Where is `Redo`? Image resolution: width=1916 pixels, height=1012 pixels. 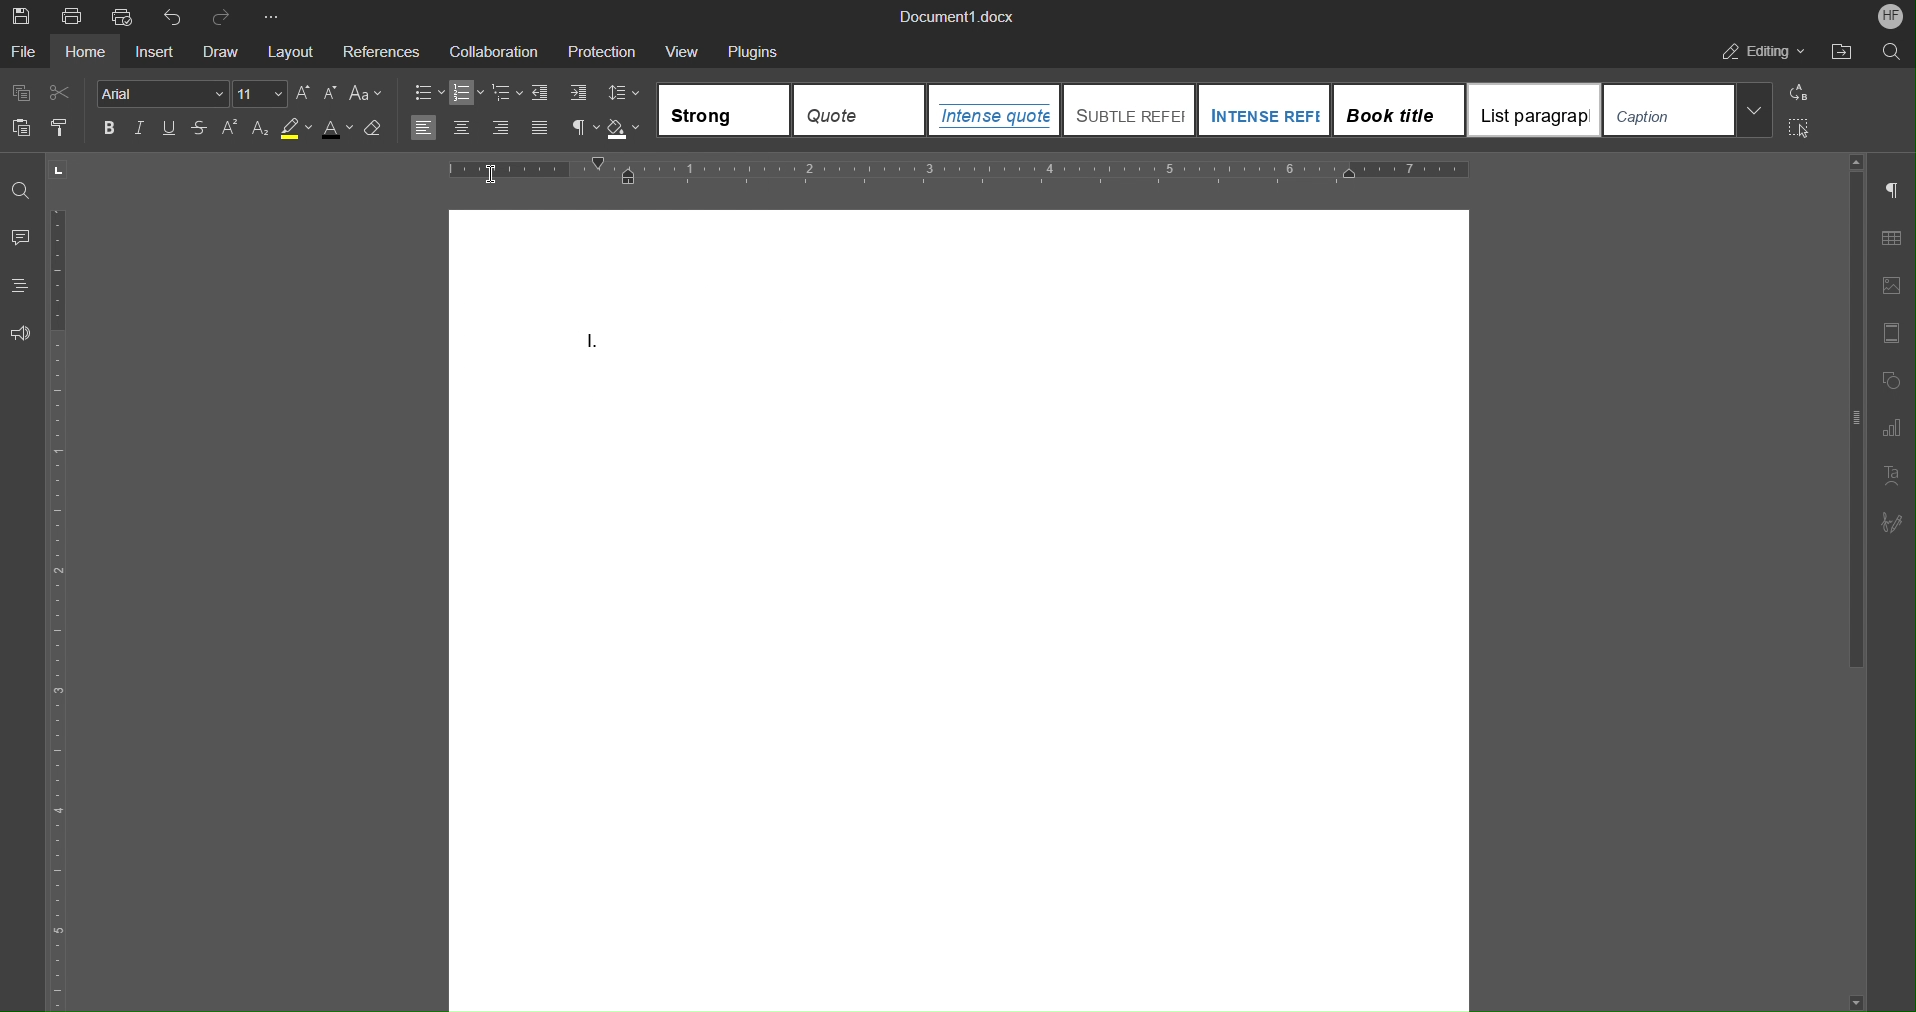 Redo is located at coordinates (220, 16).